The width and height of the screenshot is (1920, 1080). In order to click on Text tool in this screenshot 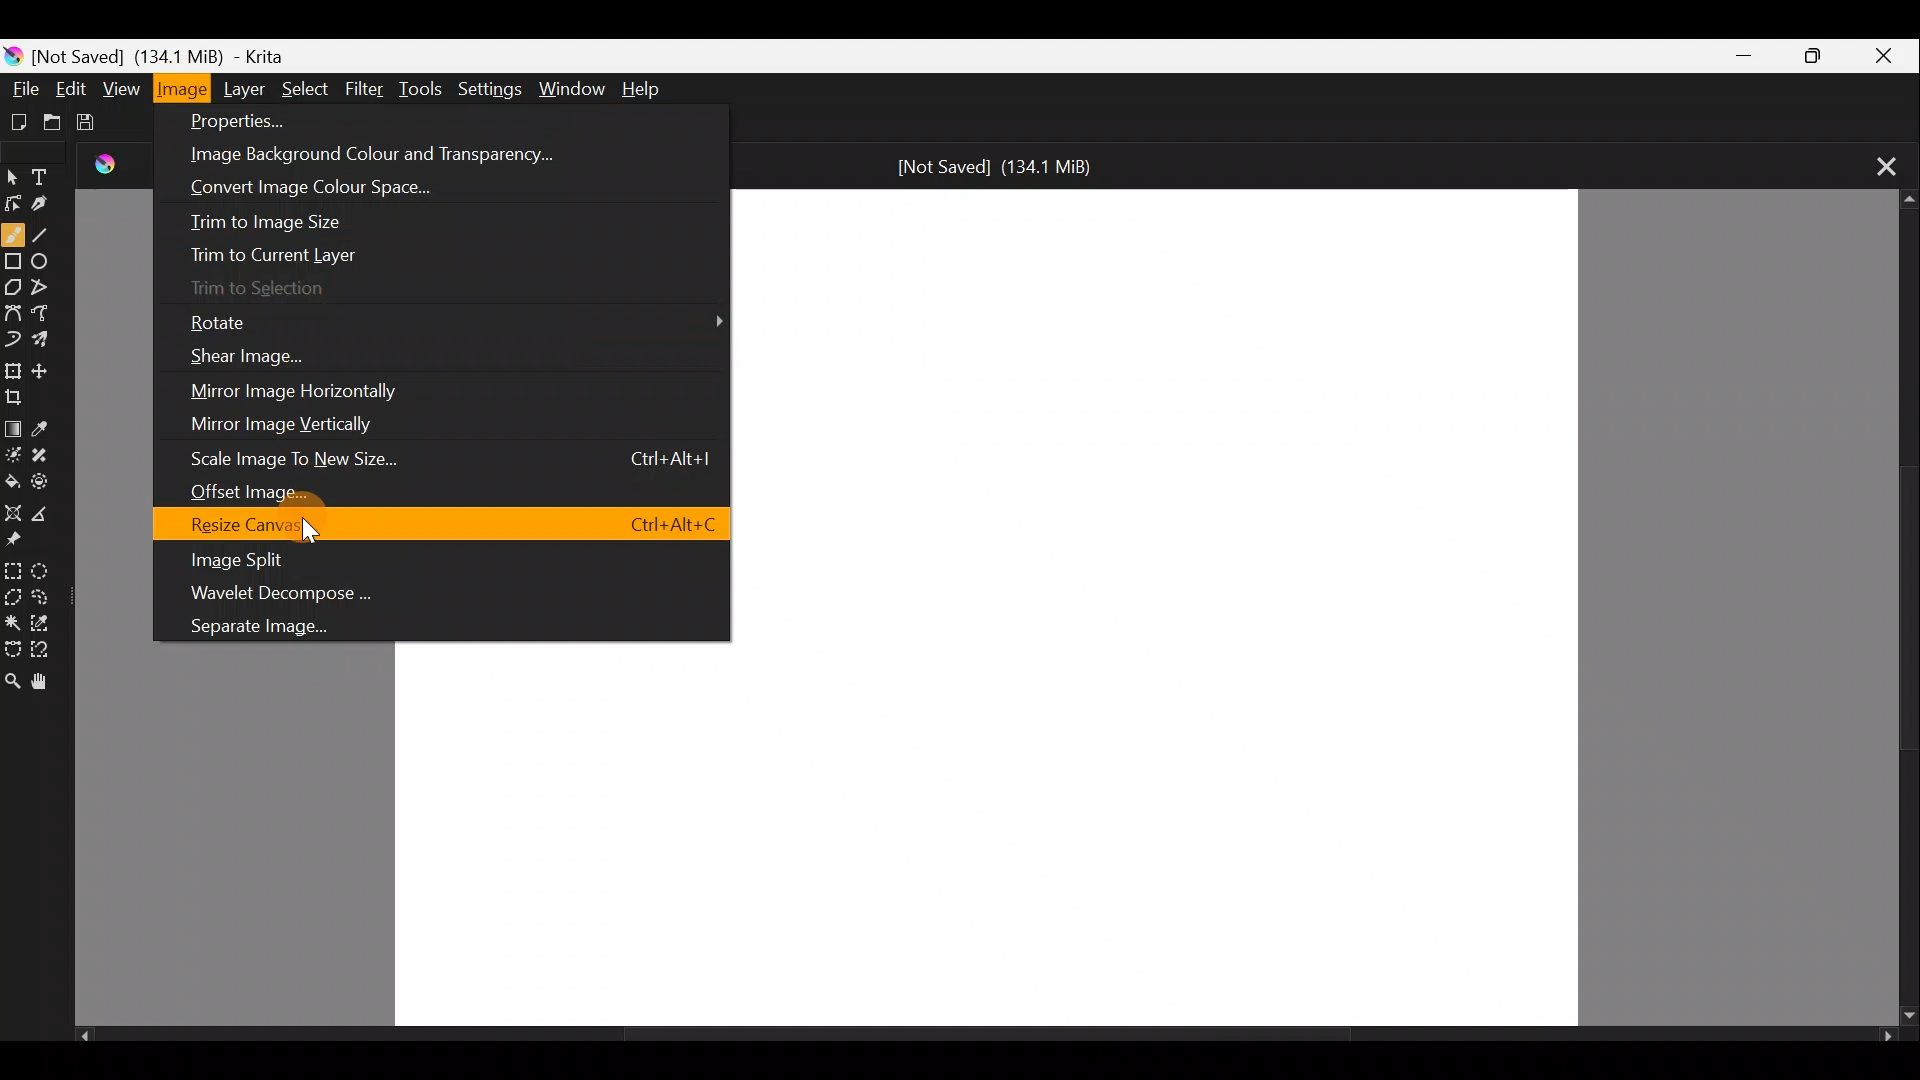, I will do `click(52, 170)`.